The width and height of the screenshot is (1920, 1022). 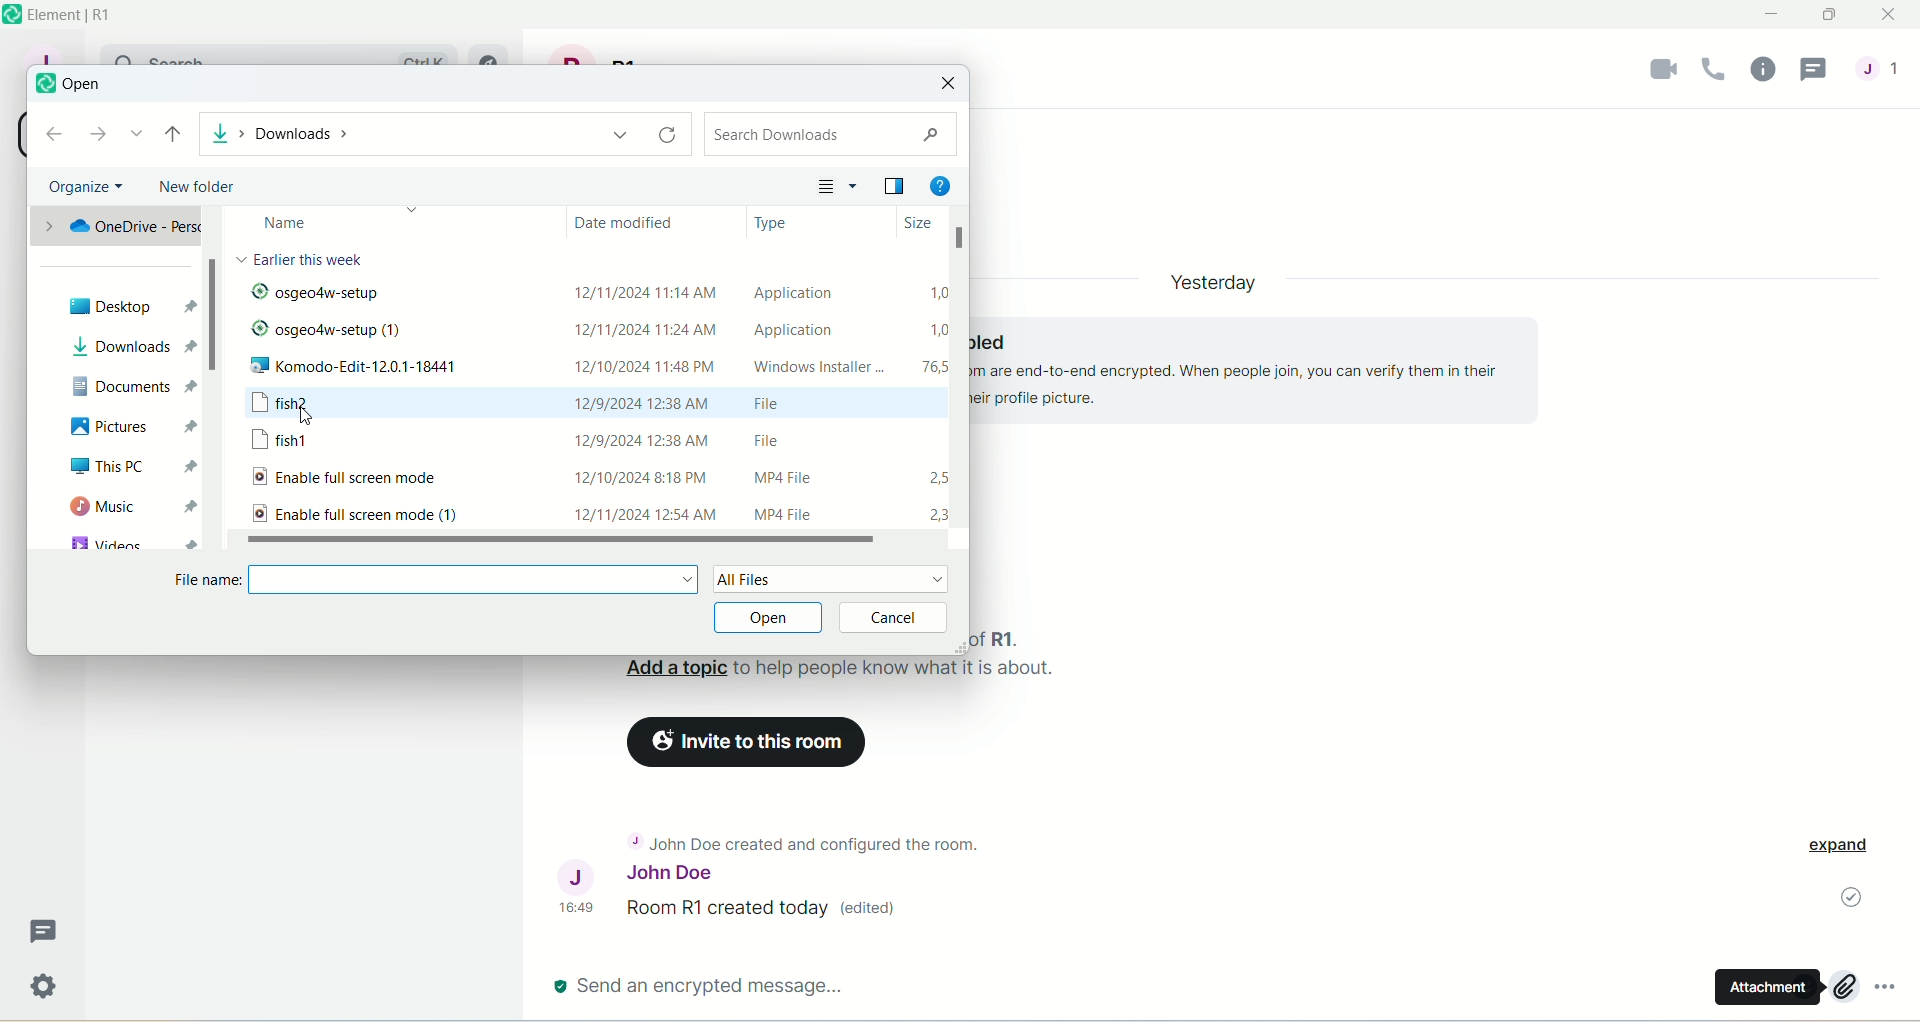 I want to click on size, so click(x=911, y=224).